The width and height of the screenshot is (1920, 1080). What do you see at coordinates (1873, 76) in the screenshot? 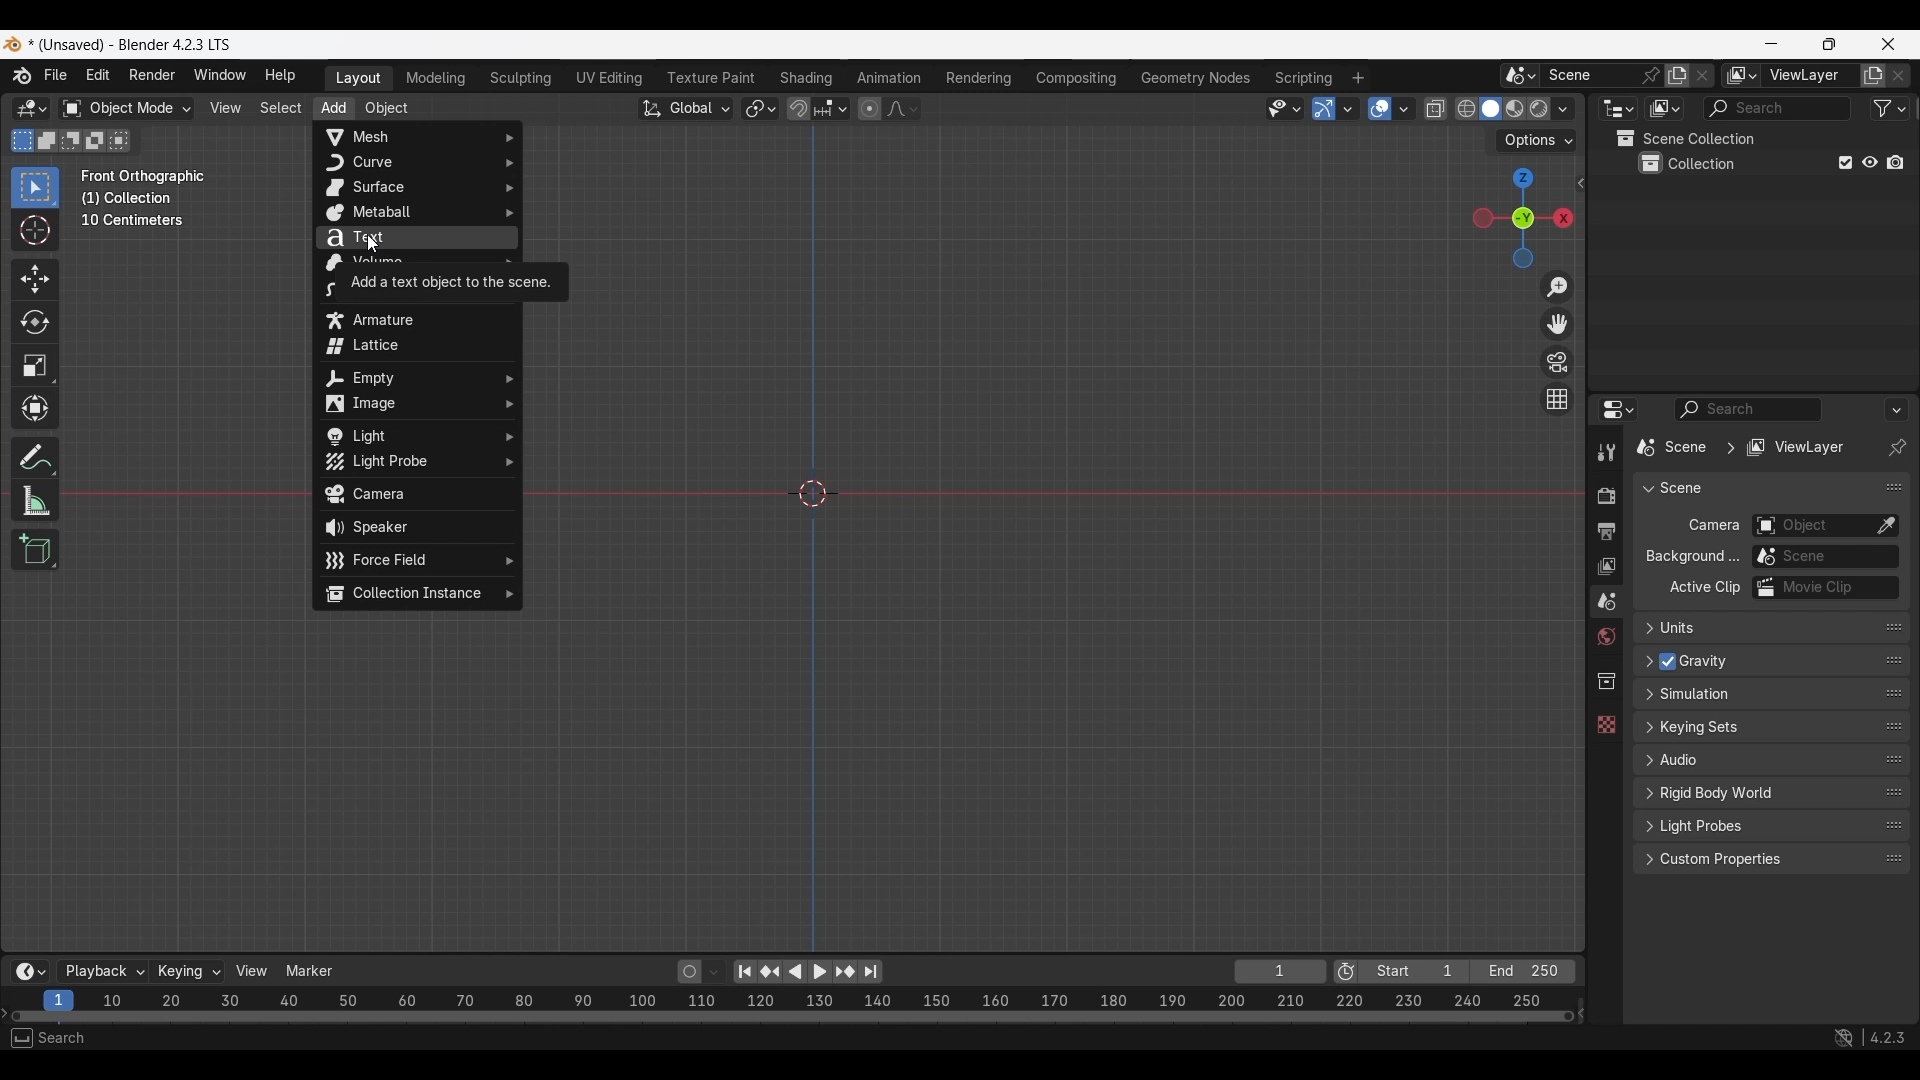
I see `Add view layer` at bounding box center [1873, 76].